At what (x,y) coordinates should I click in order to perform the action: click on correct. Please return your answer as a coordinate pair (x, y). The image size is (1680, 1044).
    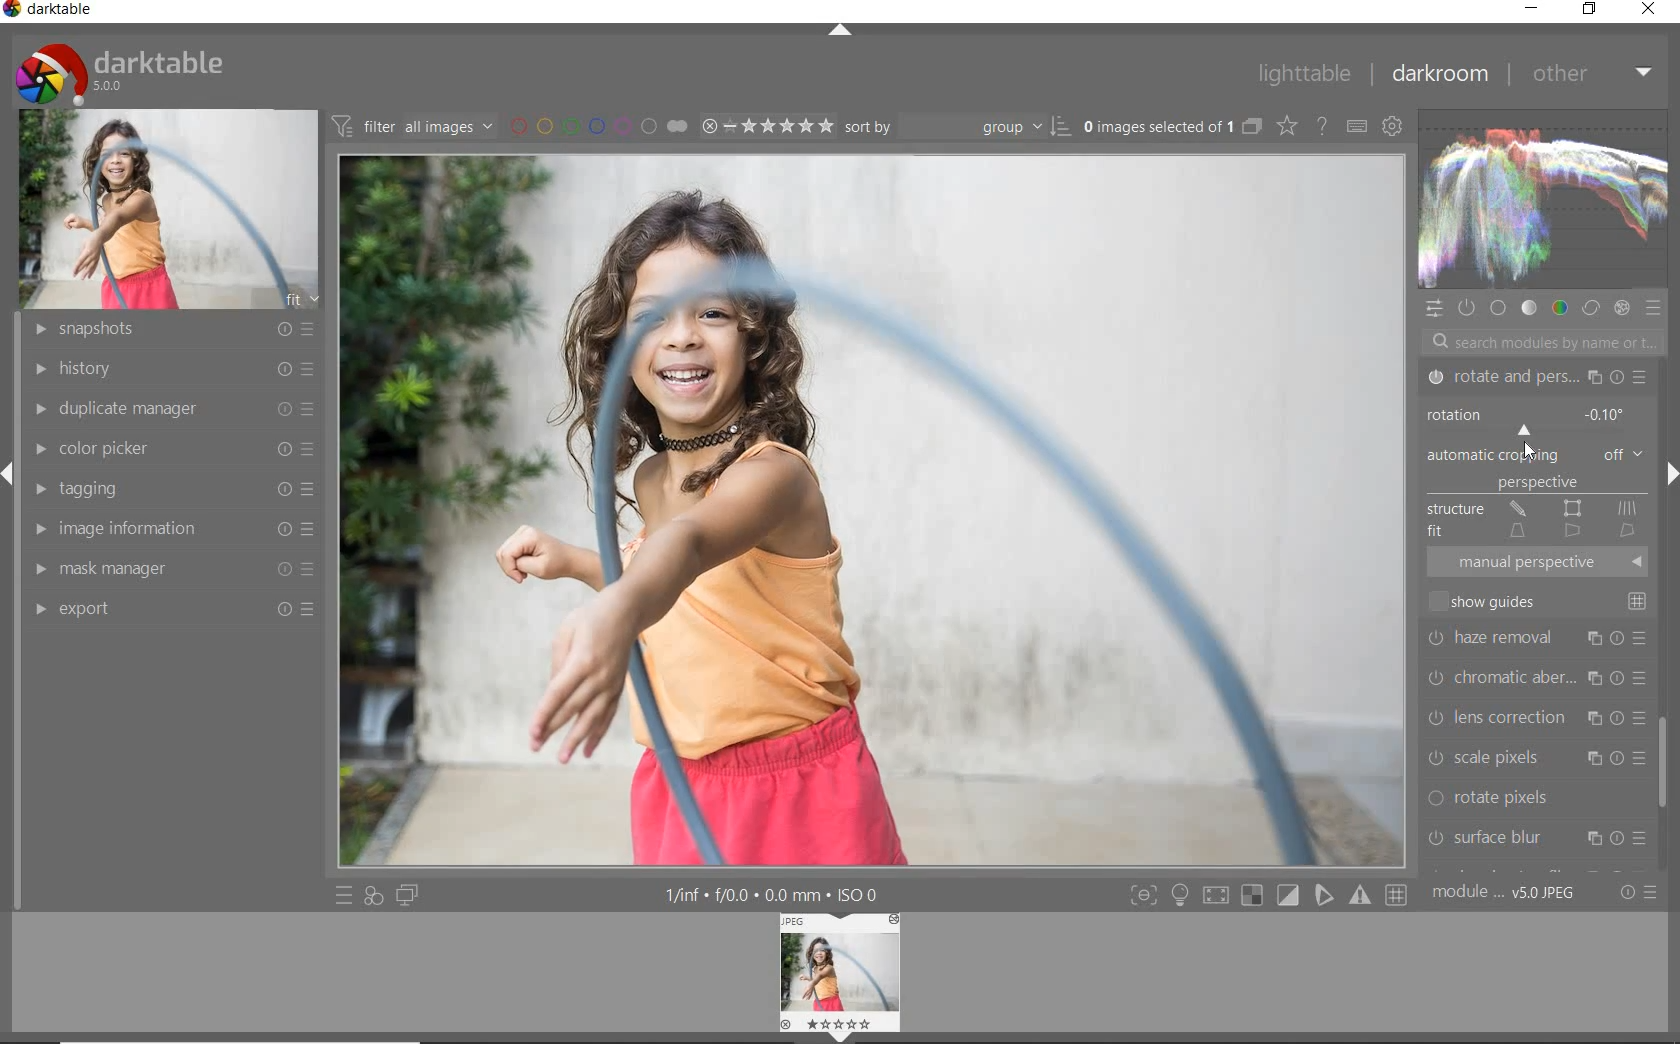
    Looking at the image, I should click on (1591, 310).